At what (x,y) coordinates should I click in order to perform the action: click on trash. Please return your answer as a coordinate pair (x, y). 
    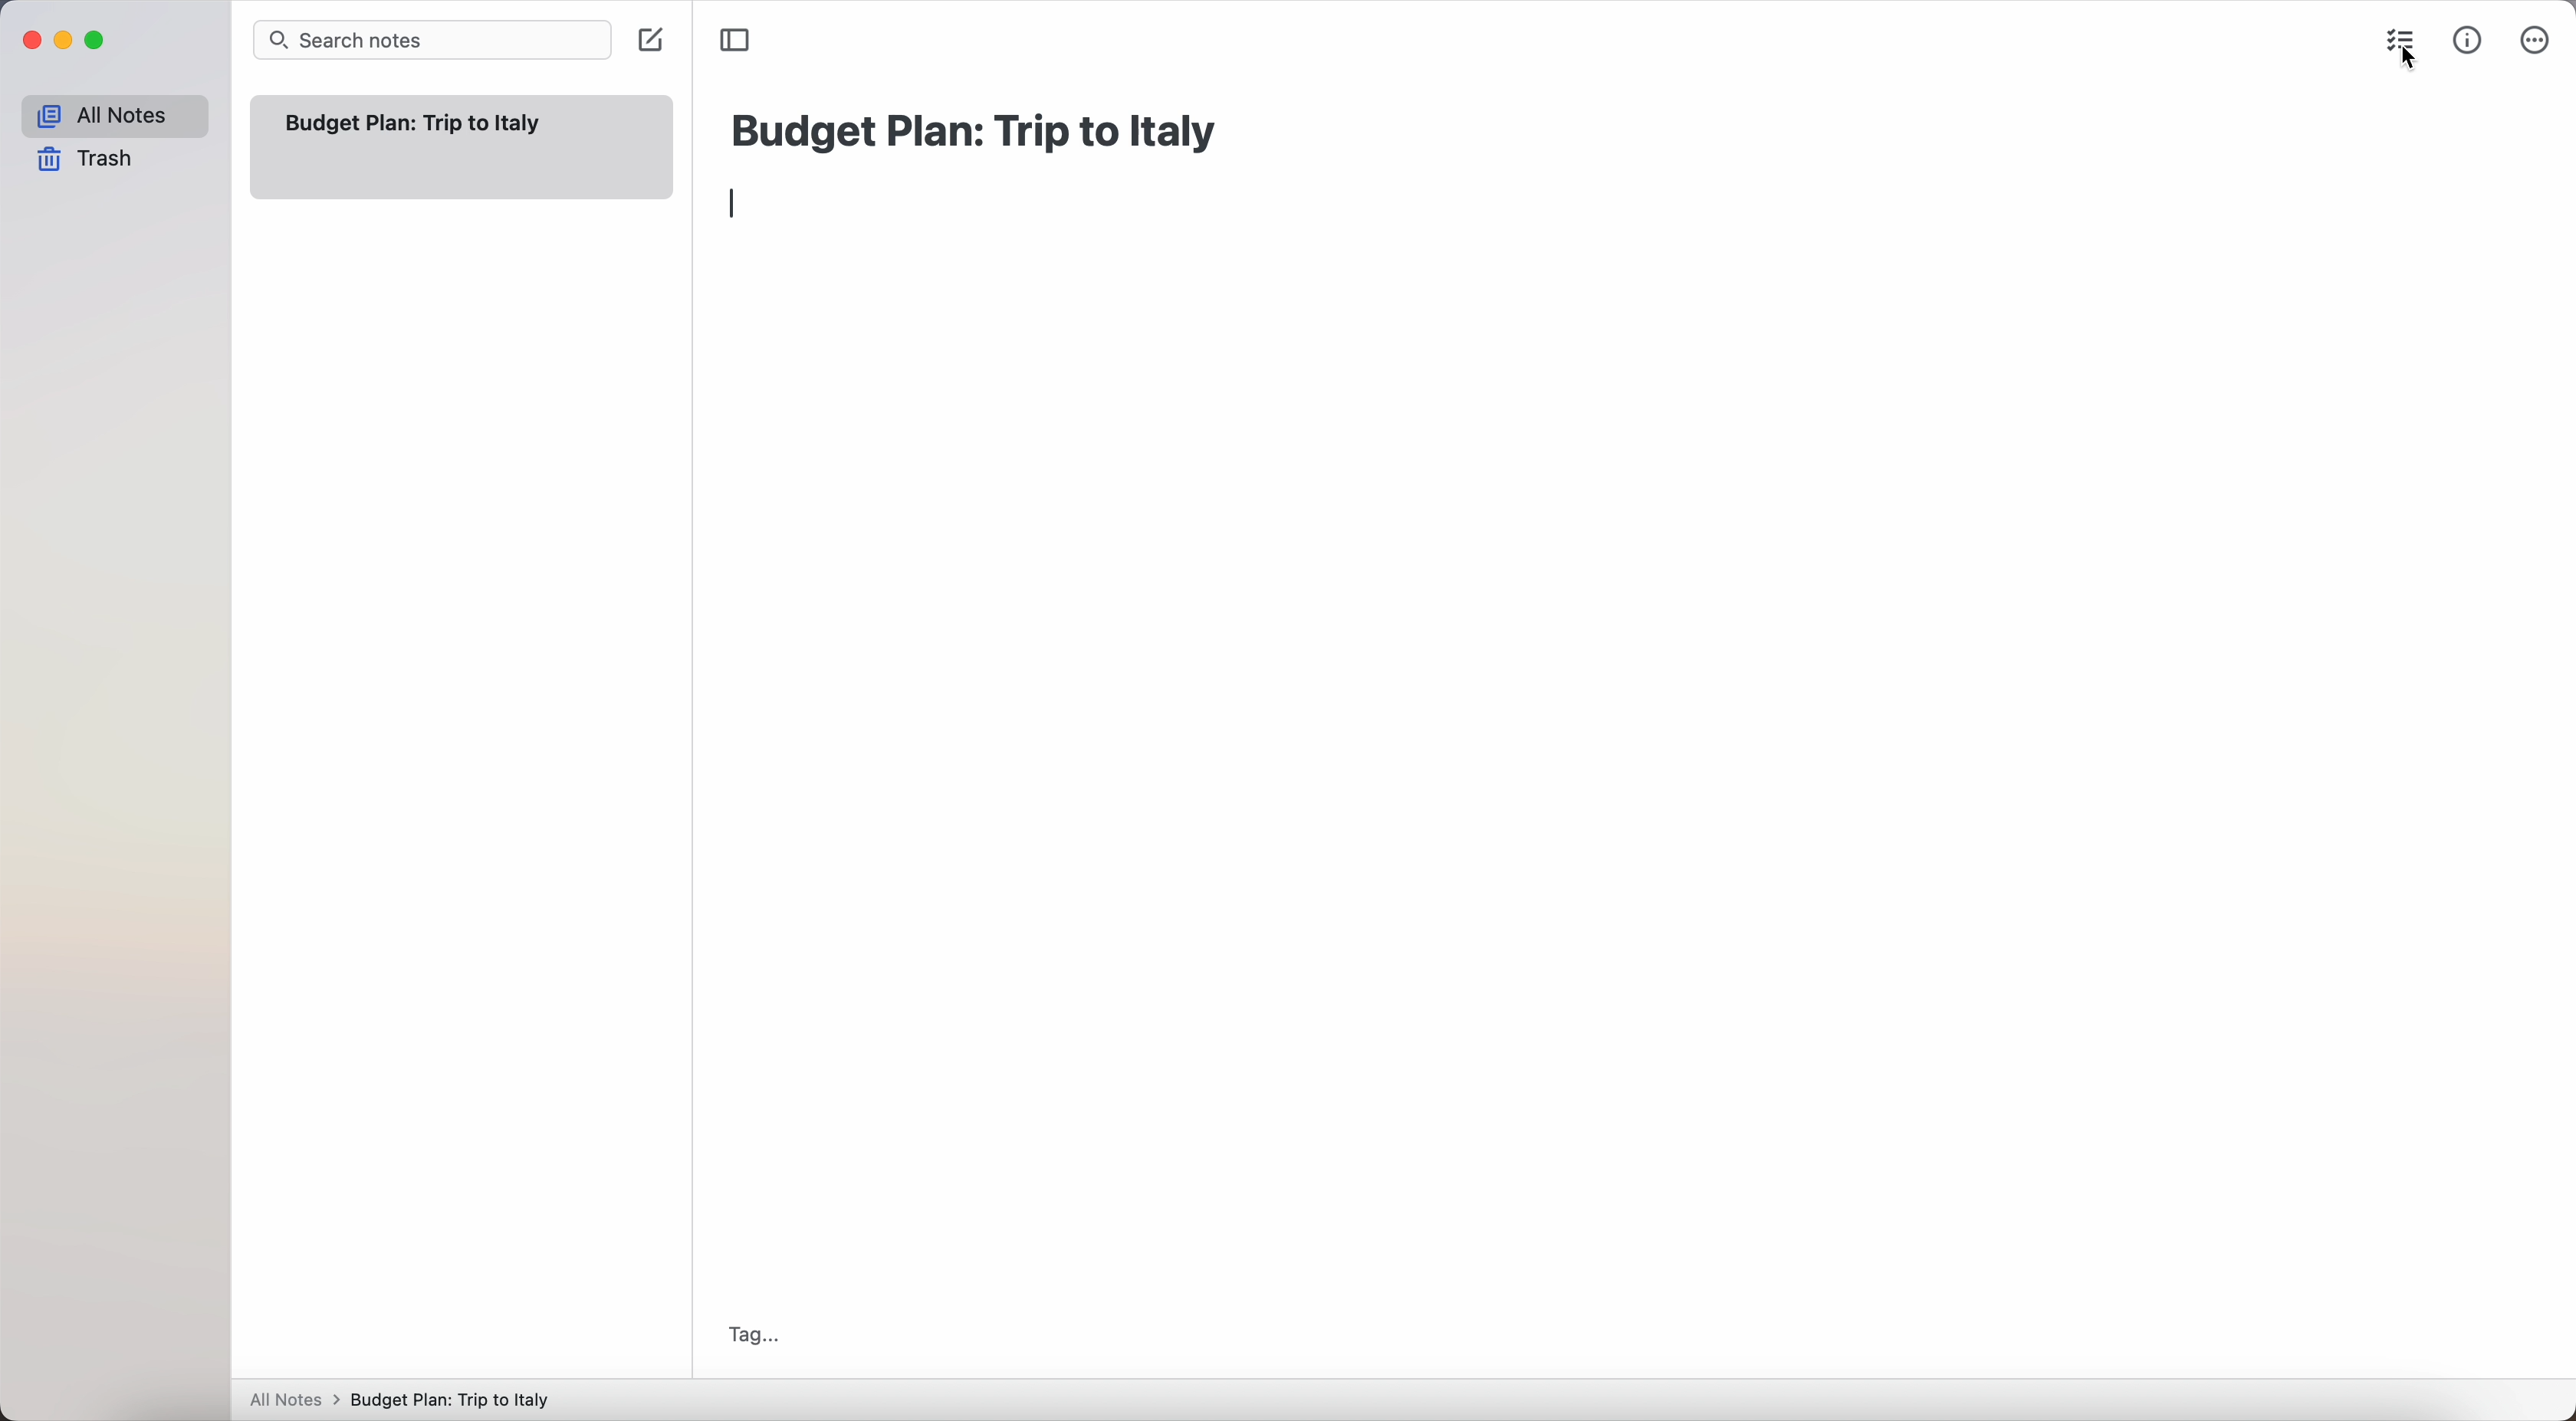
    Looking at the image, I should click on (86, 159).